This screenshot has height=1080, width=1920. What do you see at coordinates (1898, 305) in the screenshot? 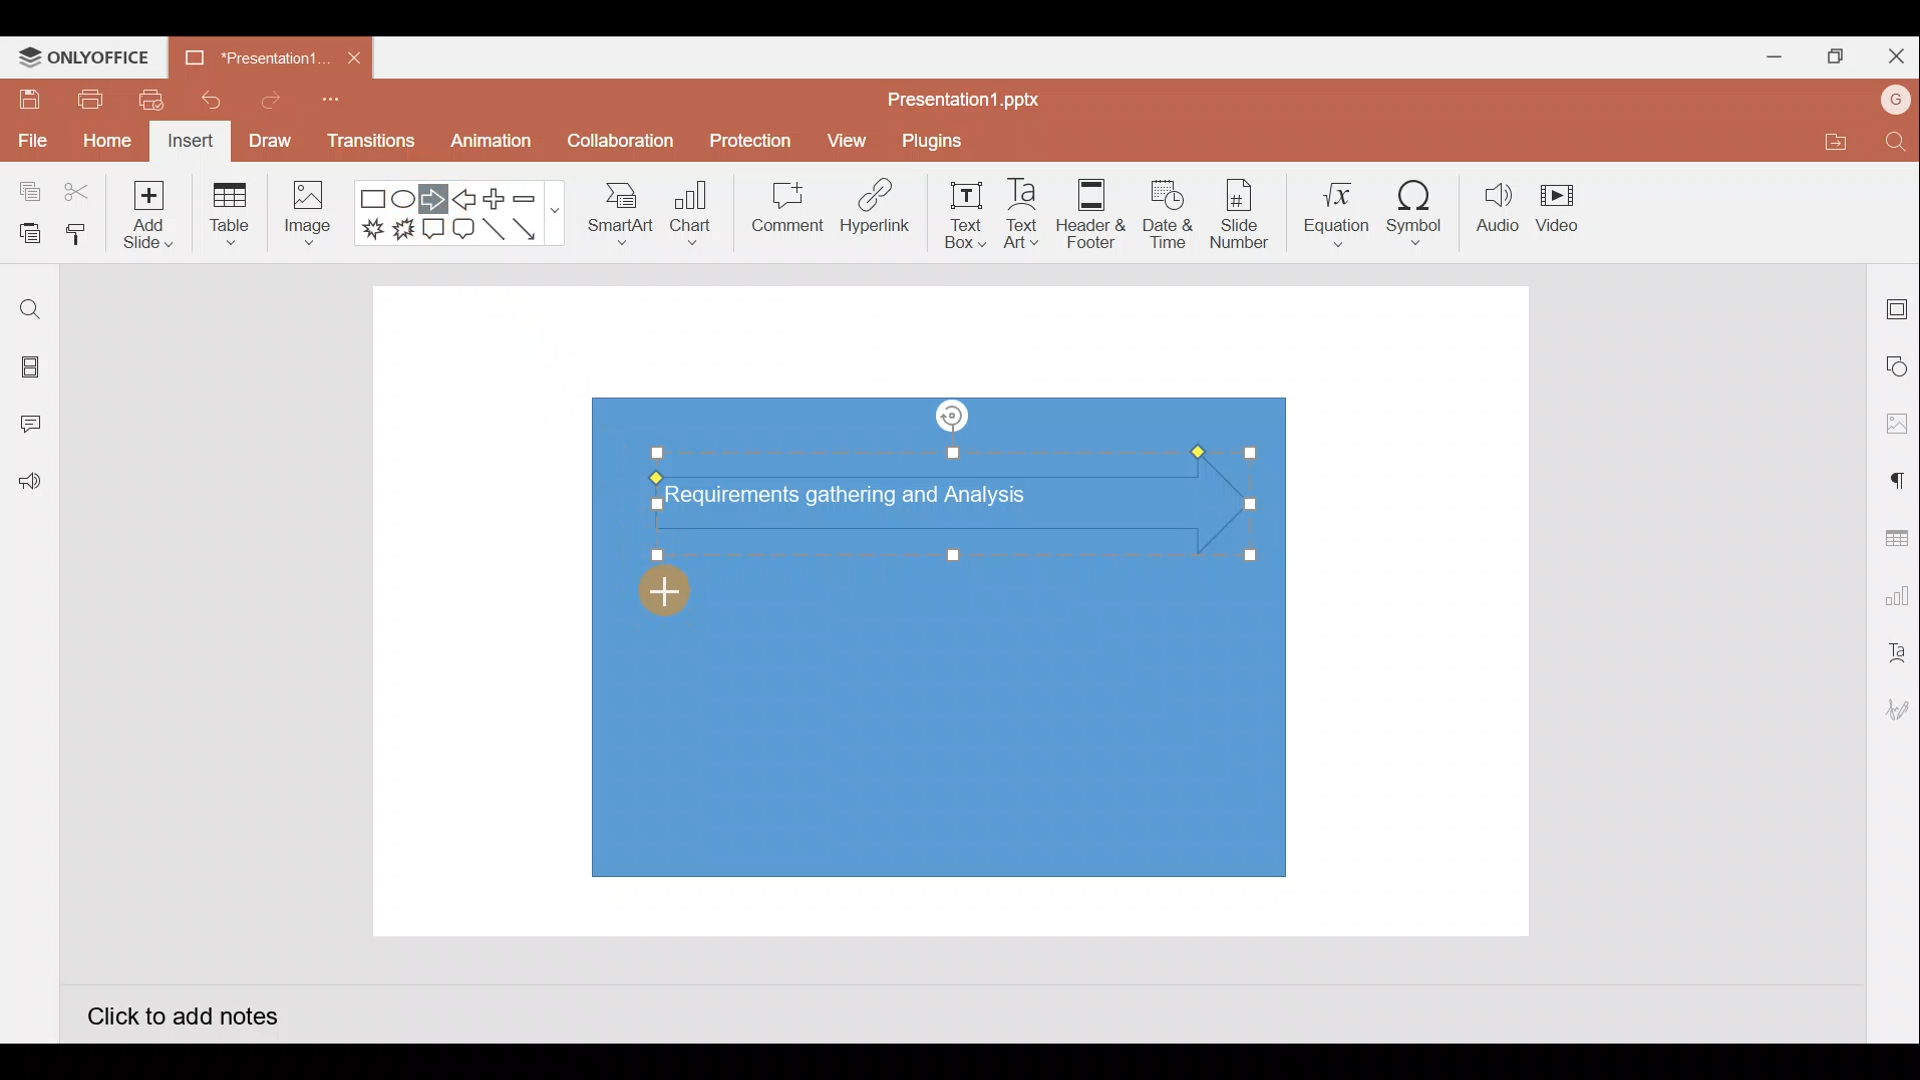
I see `Slide settings` at bounding box center [1898, 305].